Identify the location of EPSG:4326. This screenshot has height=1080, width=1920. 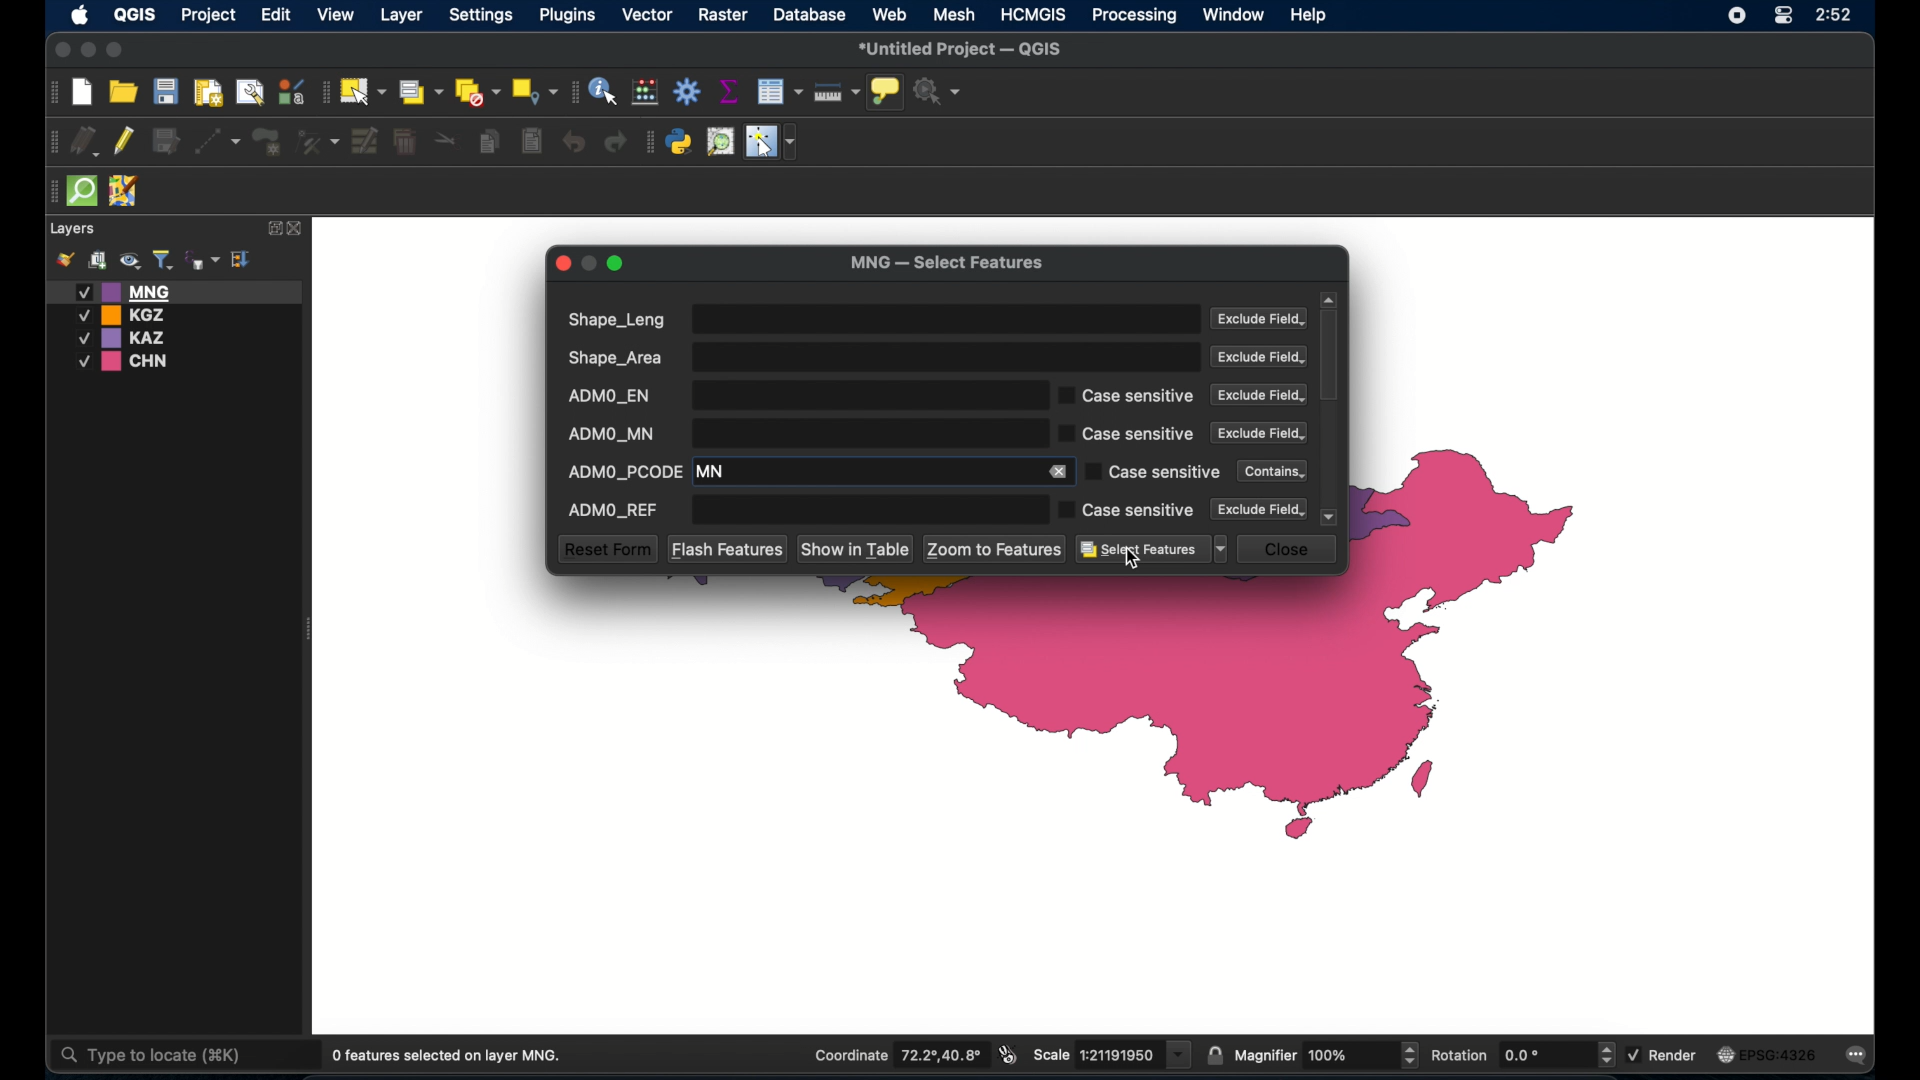
(1769, 1055).